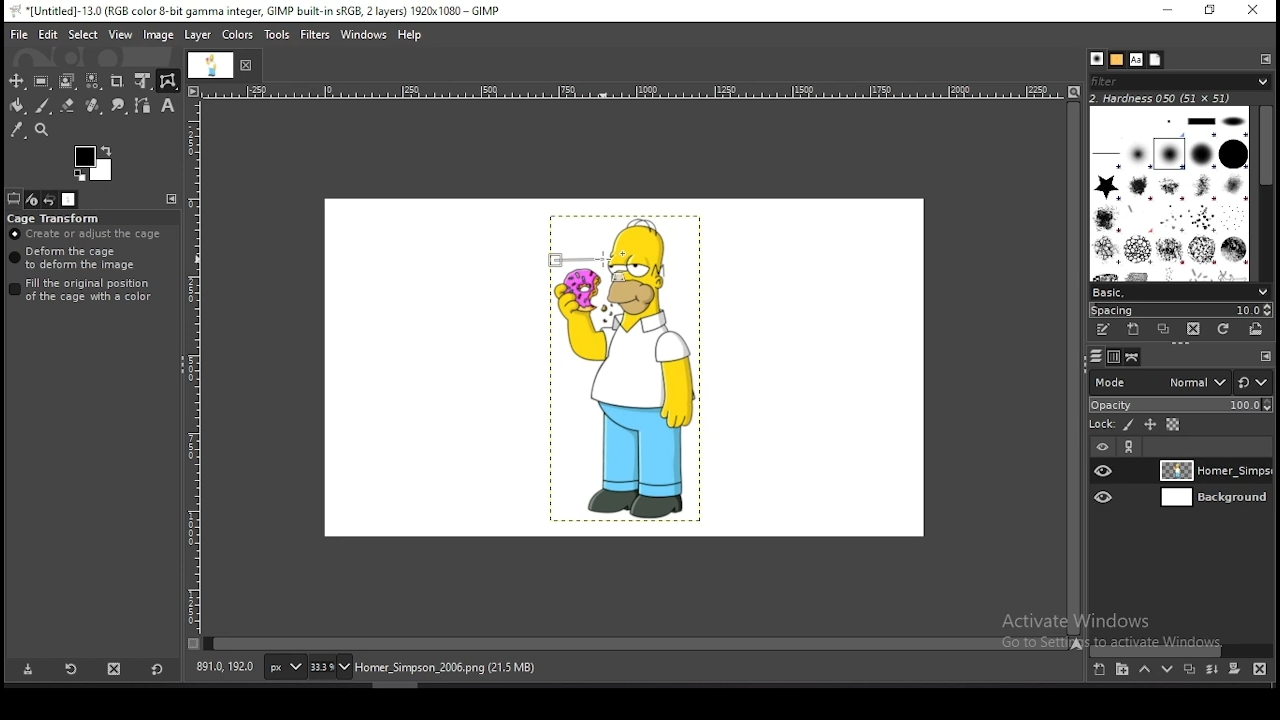  What do you see at coordinates (364, 33) in the screenshot?
I see `windows` at bounding box center [364, 33].